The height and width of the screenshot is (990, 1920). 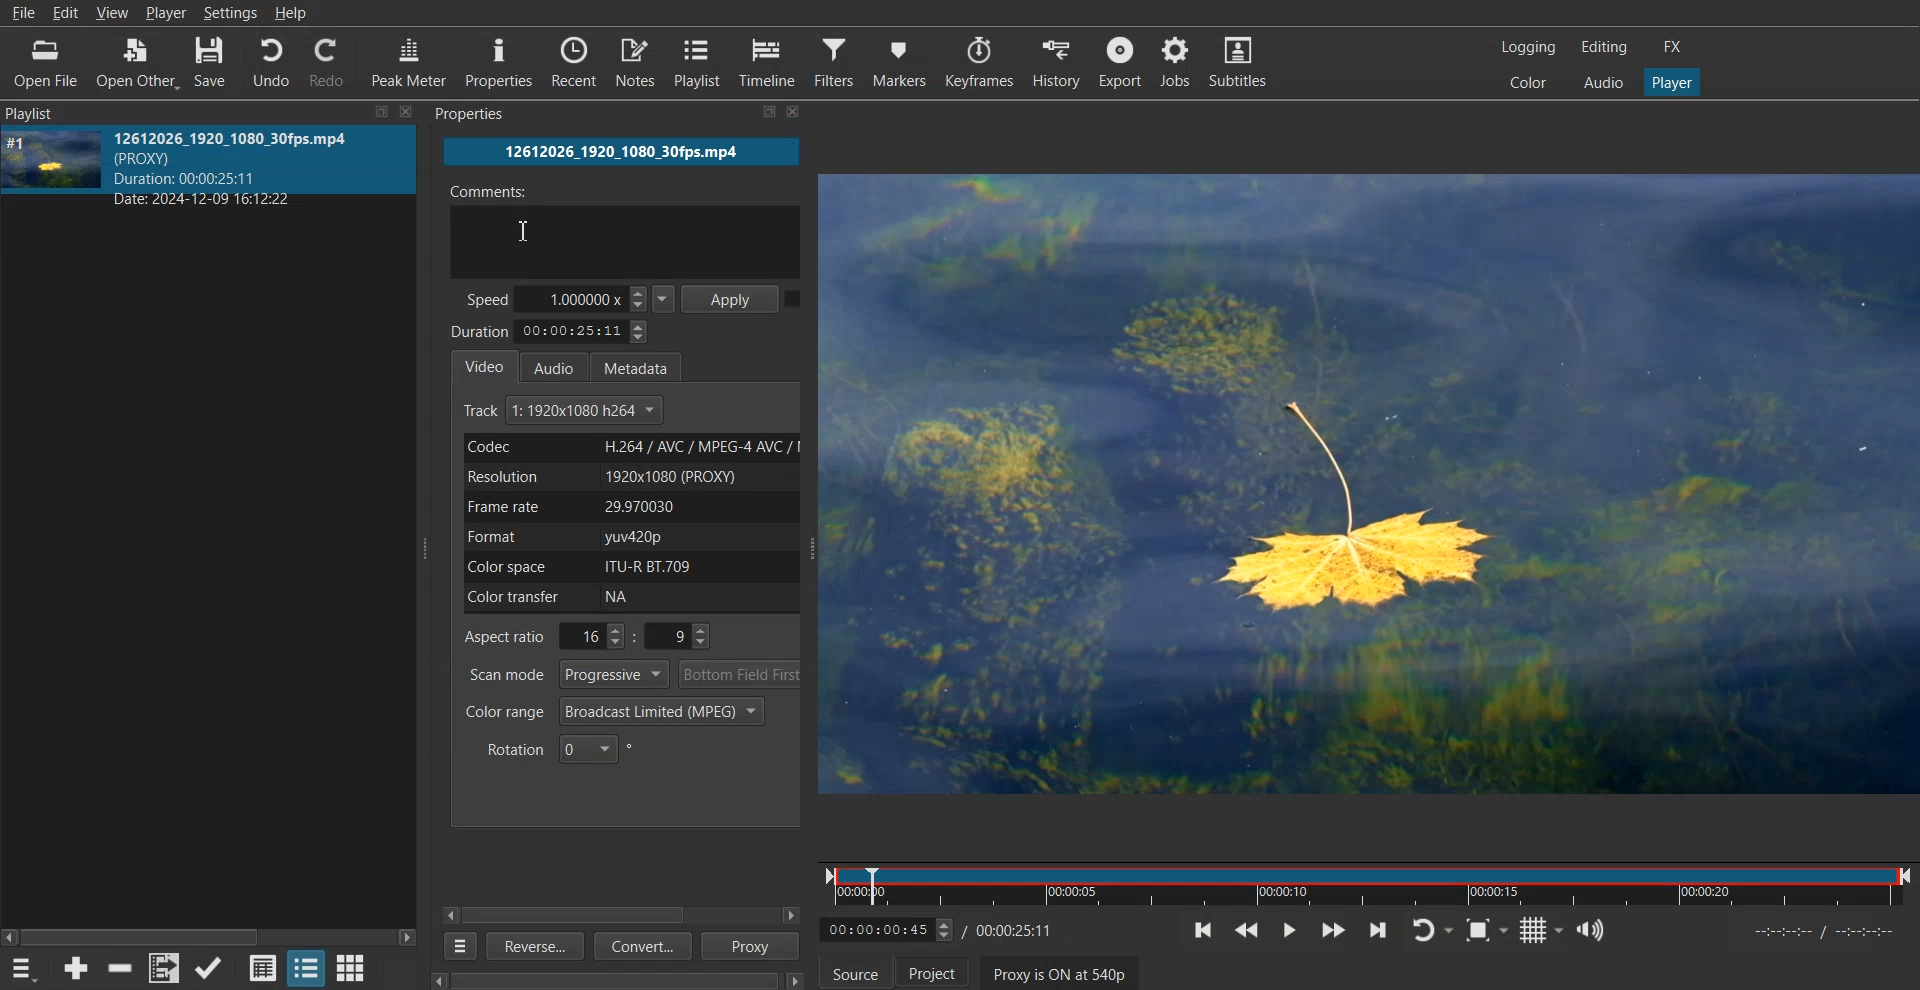 I want to click on Time duration adjuster, so click(x=552, y=331).